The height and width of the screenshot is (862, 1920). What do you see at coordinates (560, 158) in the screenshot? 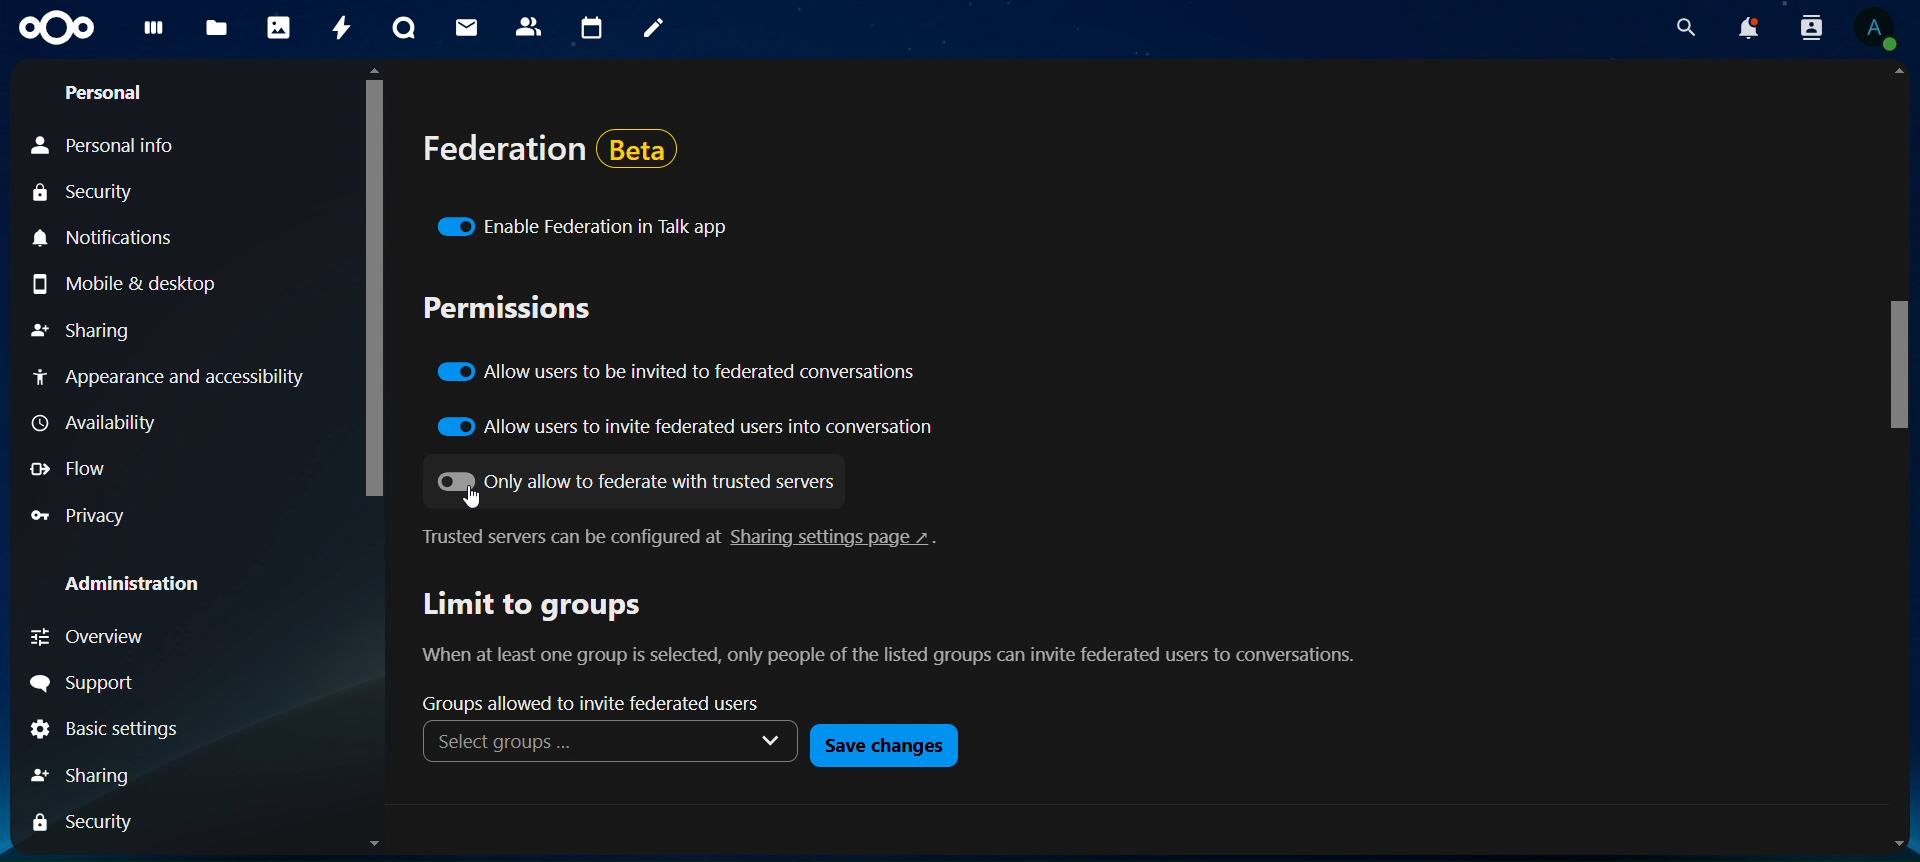
I see `federation` at bounding box center [560, 158].